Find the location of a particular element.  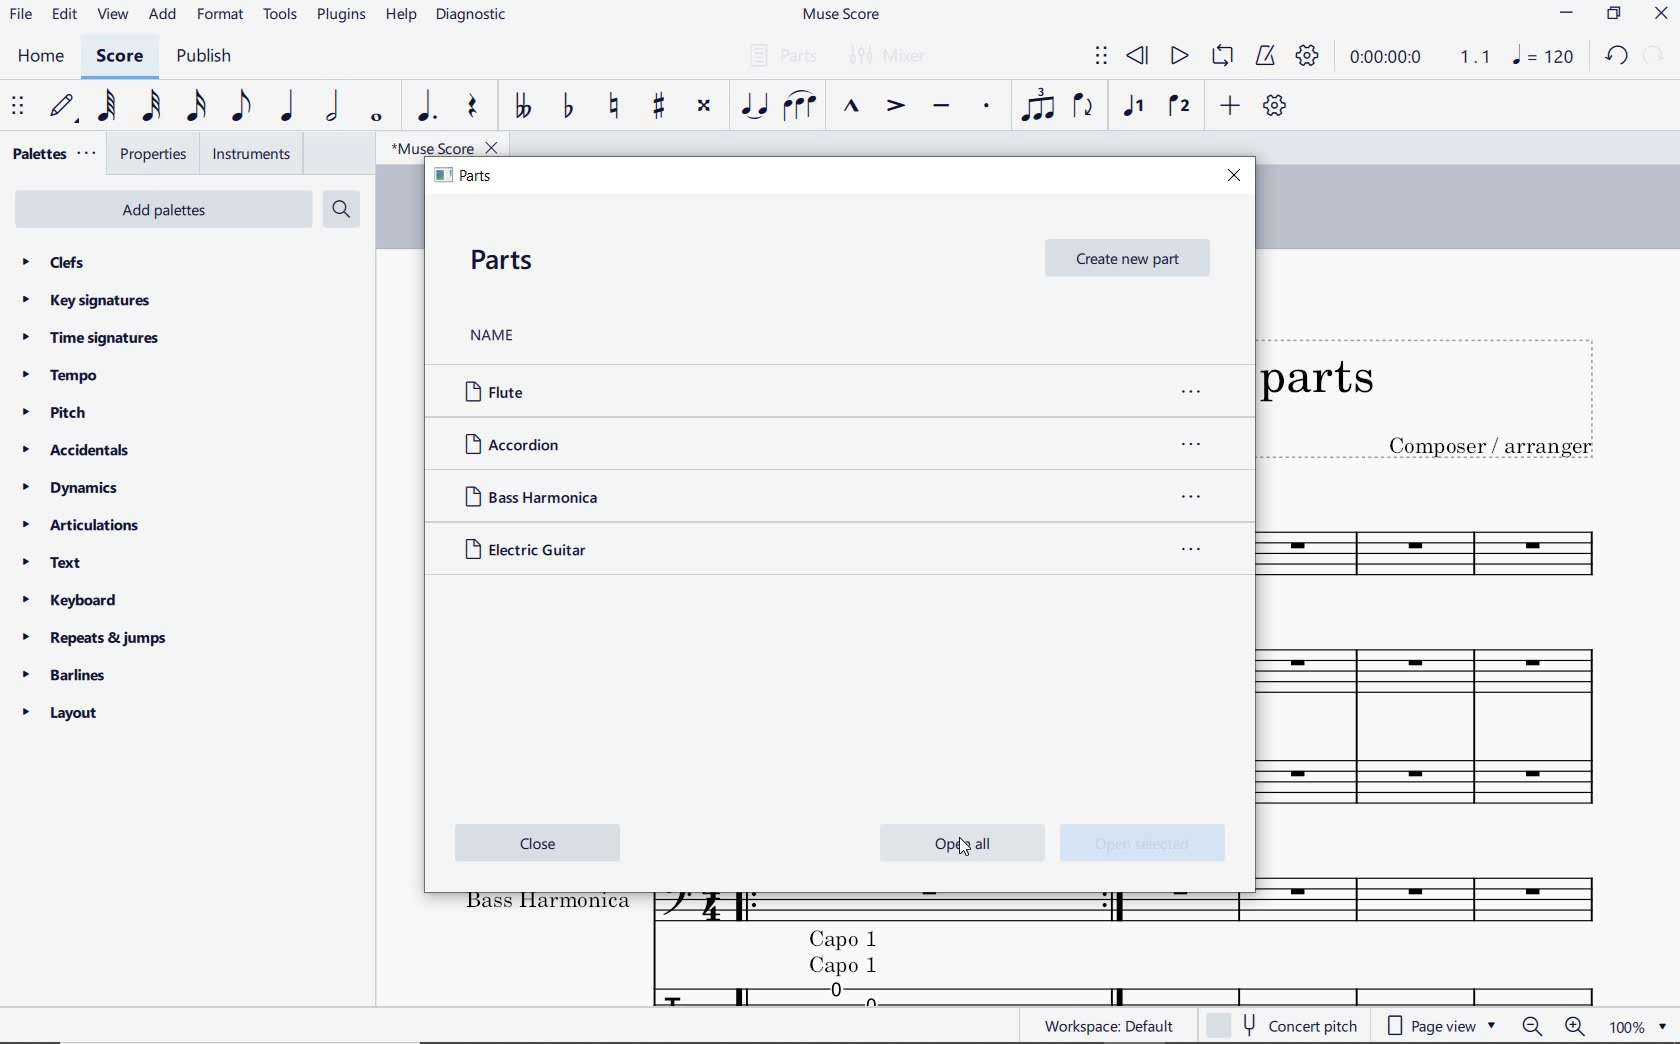

clefs is located at coordinates (46, 261).